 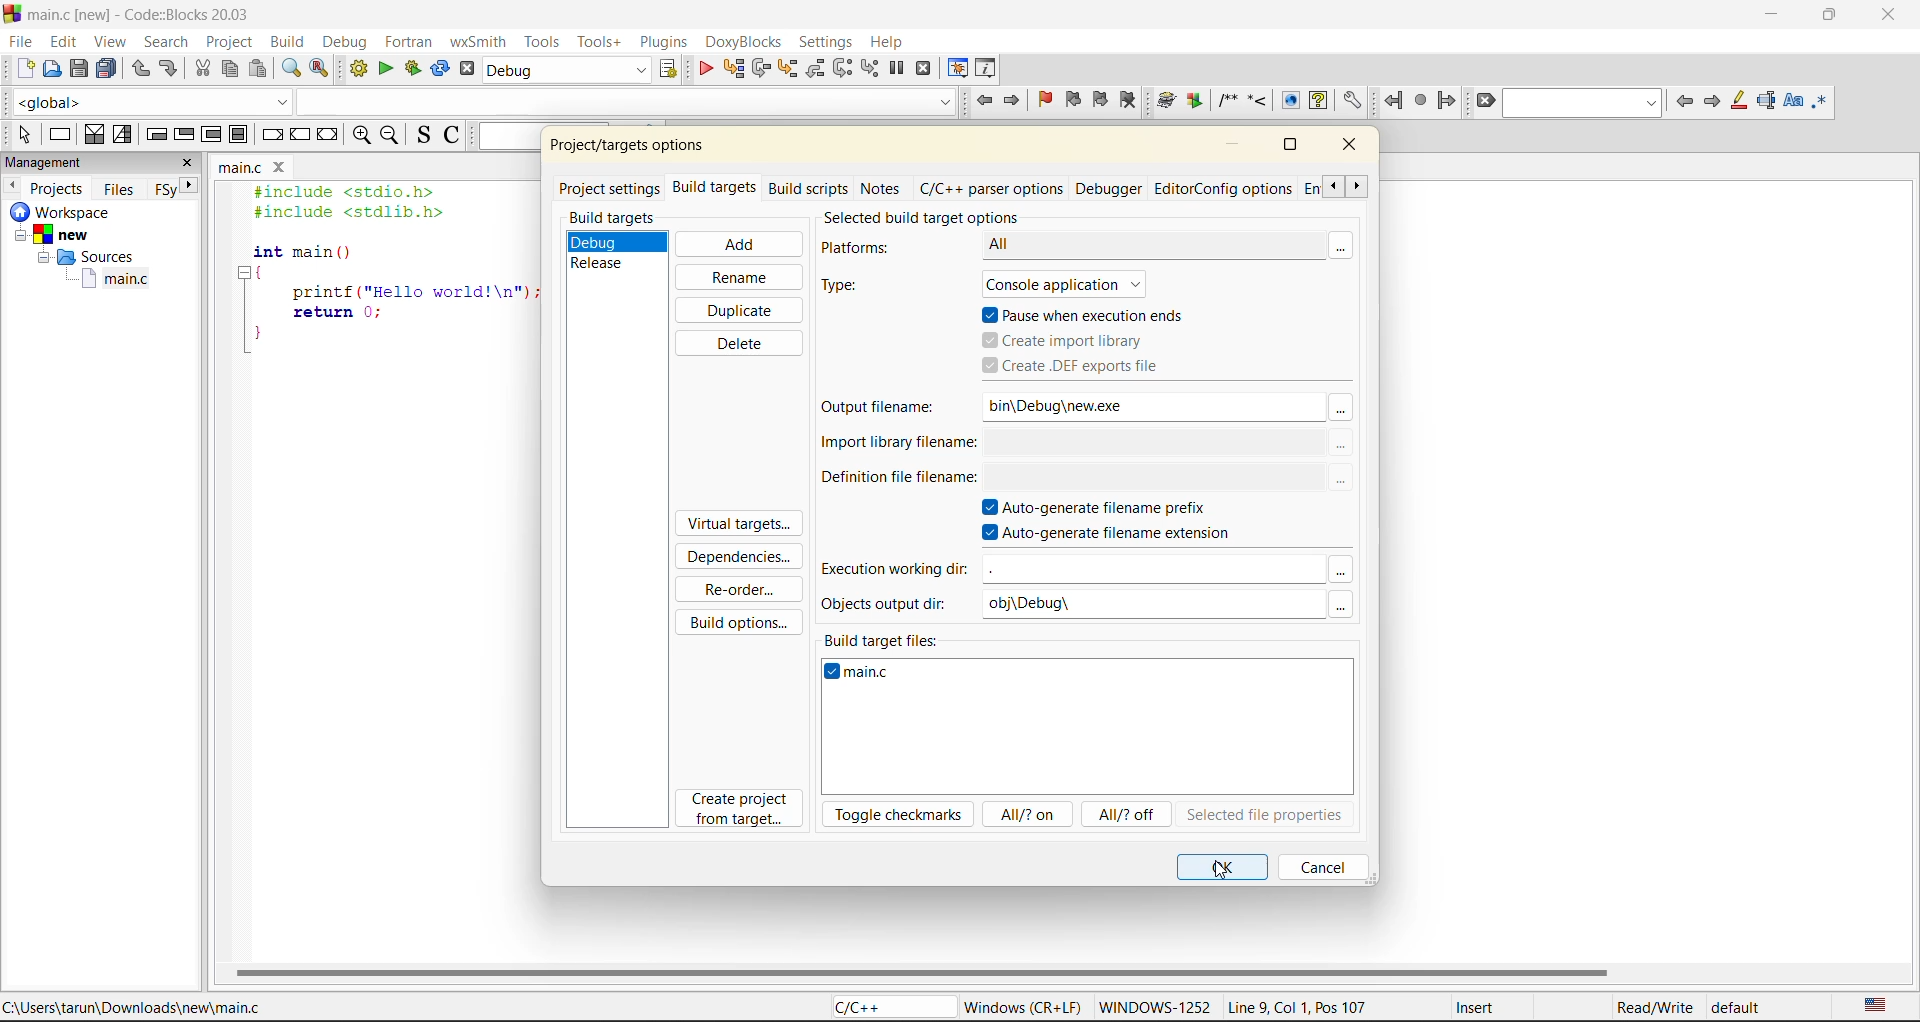 I want to click on build options, so click(x=743, y=619).